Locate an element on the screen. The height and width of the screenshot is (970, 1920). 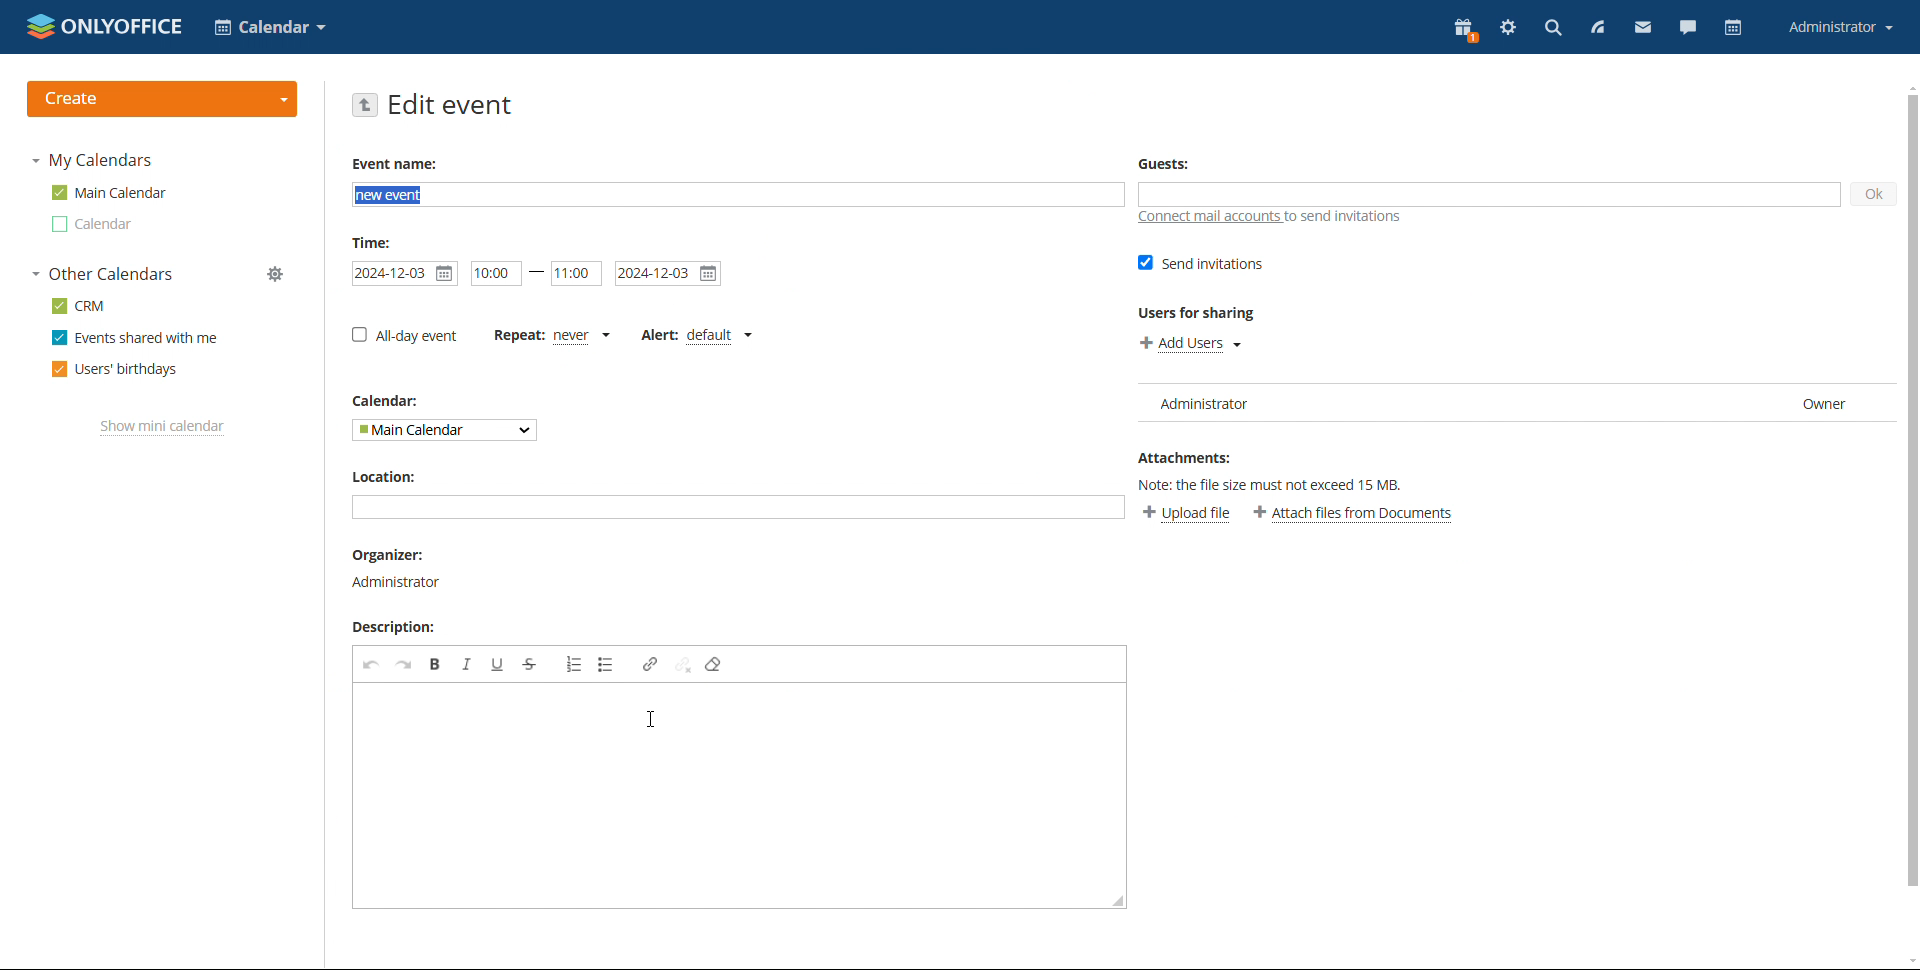
manage is located at coordinates (275, 273).